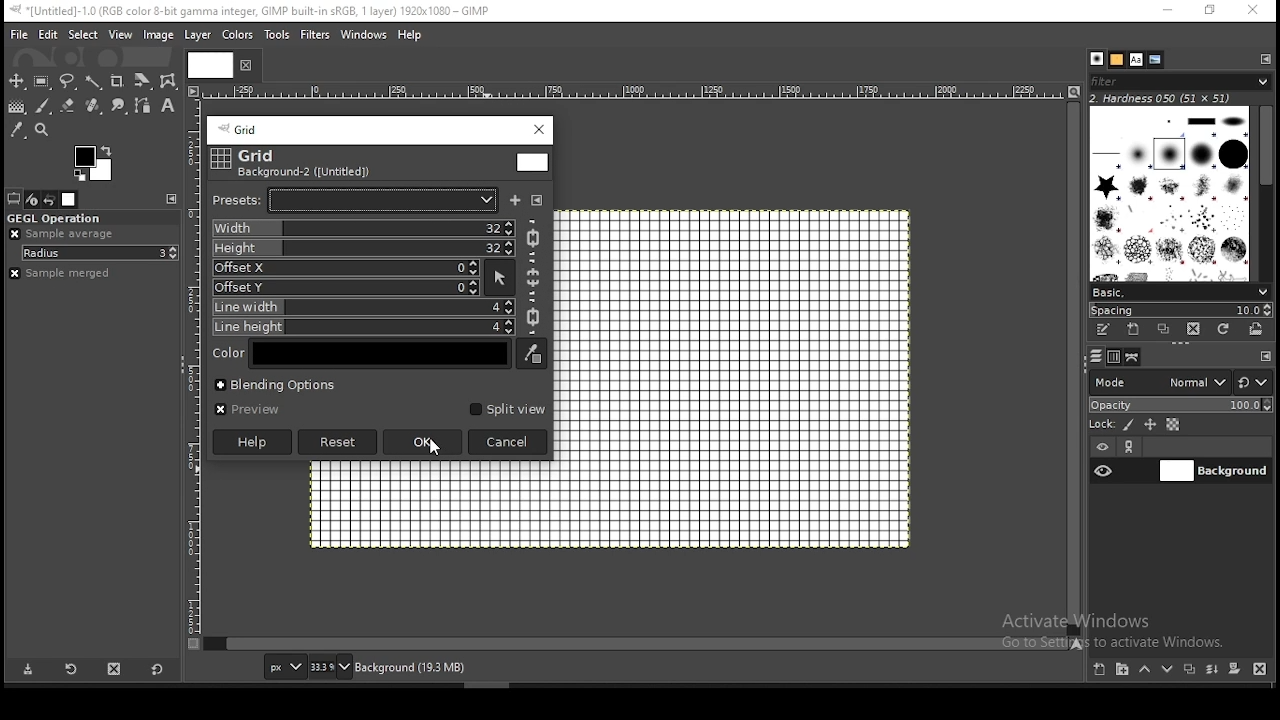 The width and height of the screenshot is (1280, 720). Describe the element at coordinates (48, 35) in the screenshot. I see `edit` at that location.